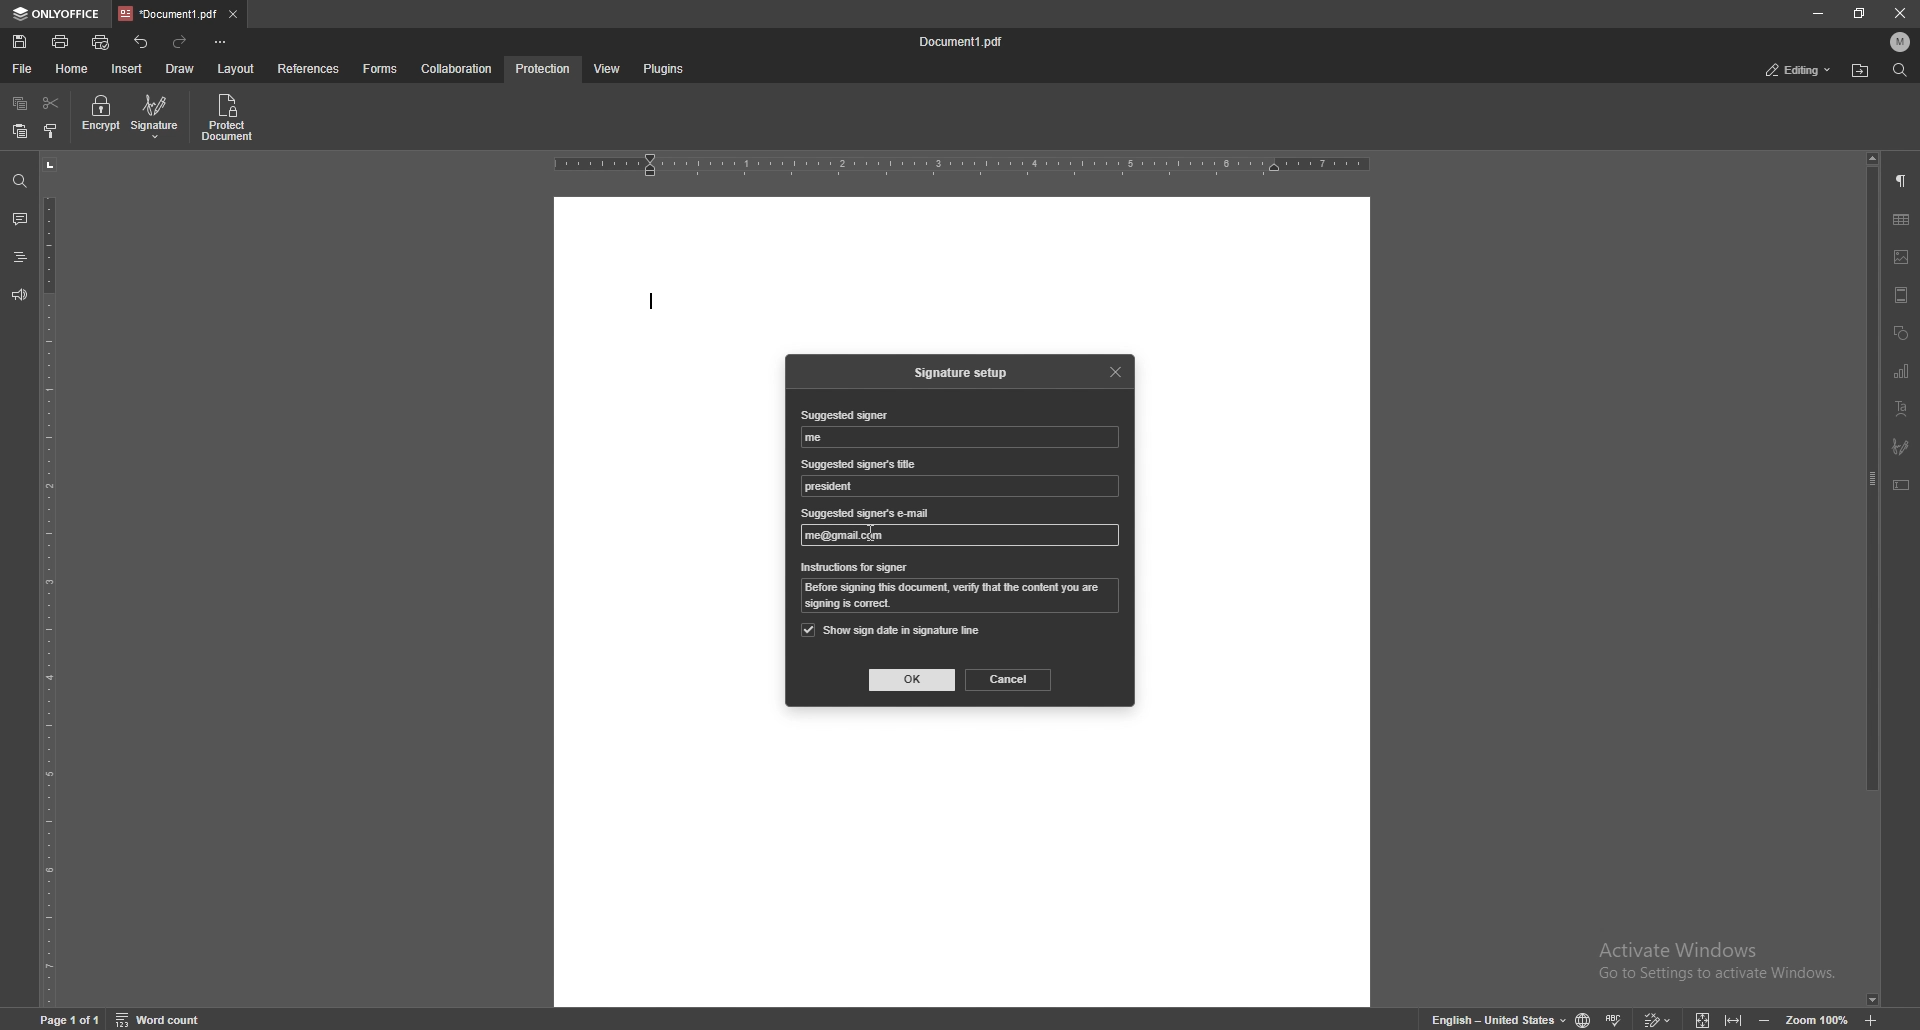  I want to click on scroll bar, so click(1873, 580).